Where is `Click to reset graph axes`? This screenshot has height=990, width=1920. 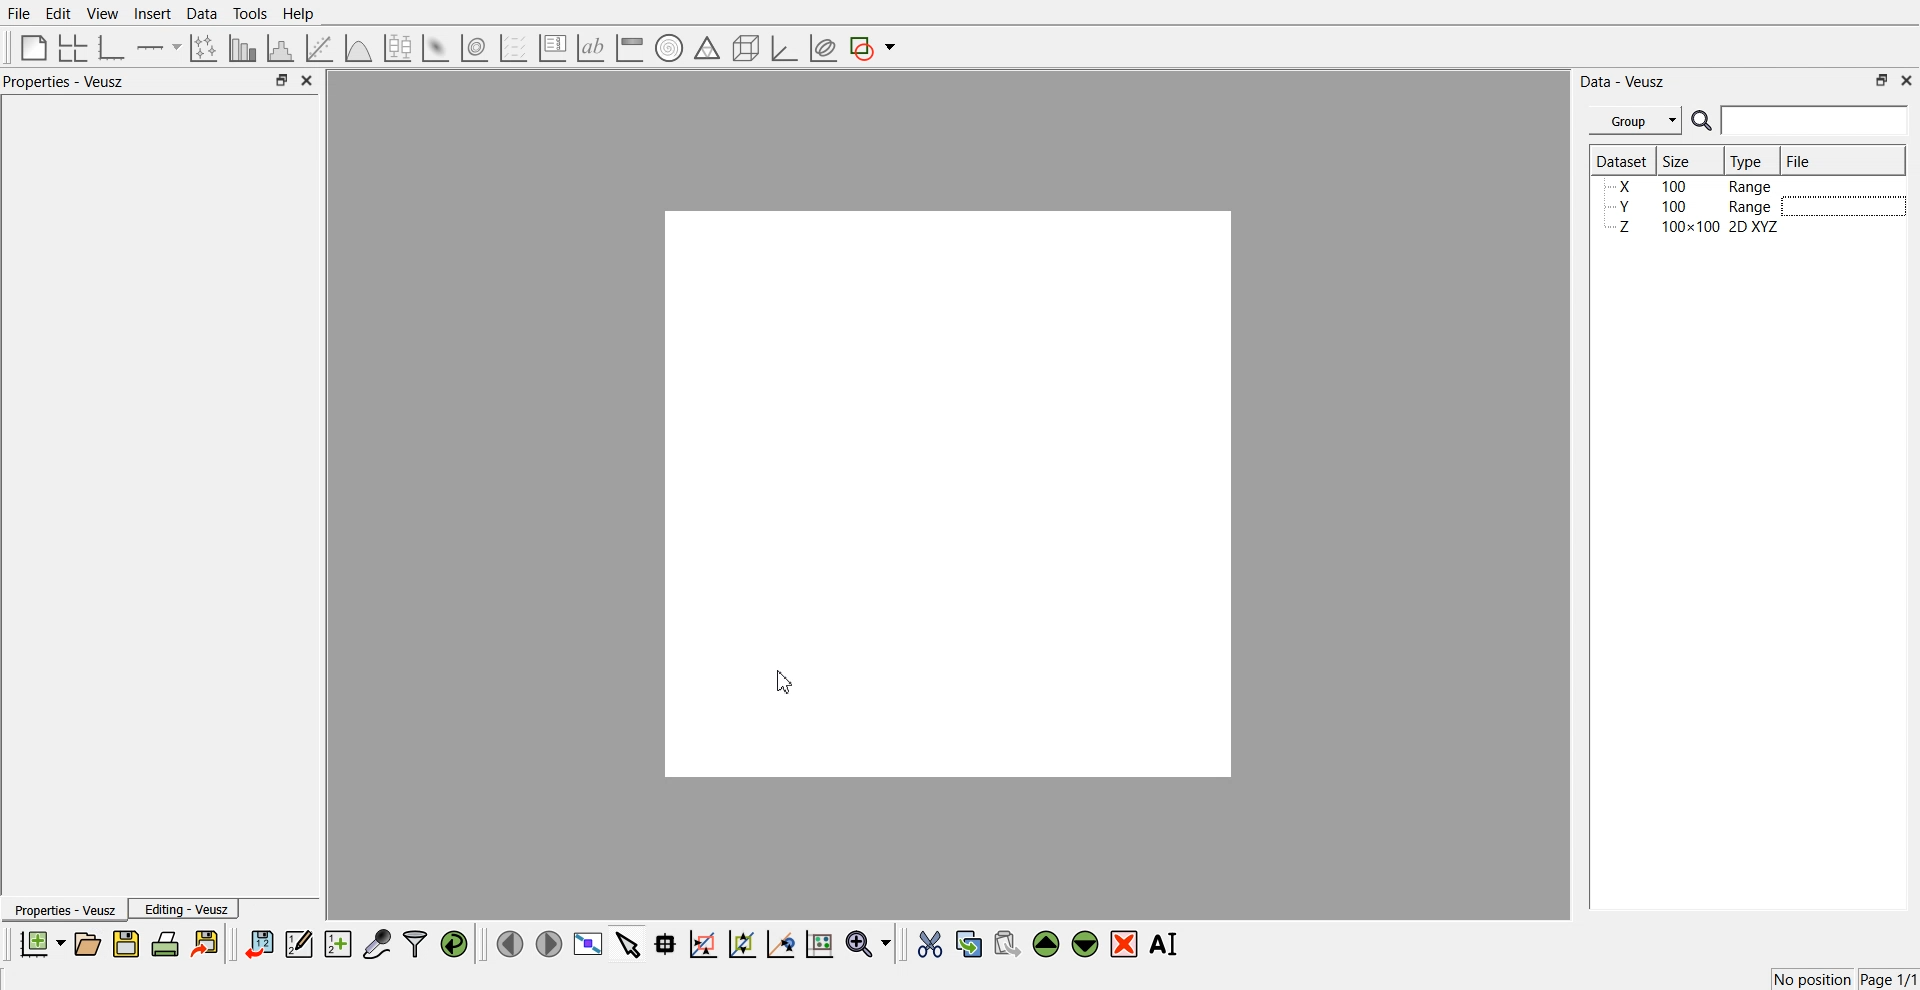
Click to reset graph axes is located at coordinates (819, 942).